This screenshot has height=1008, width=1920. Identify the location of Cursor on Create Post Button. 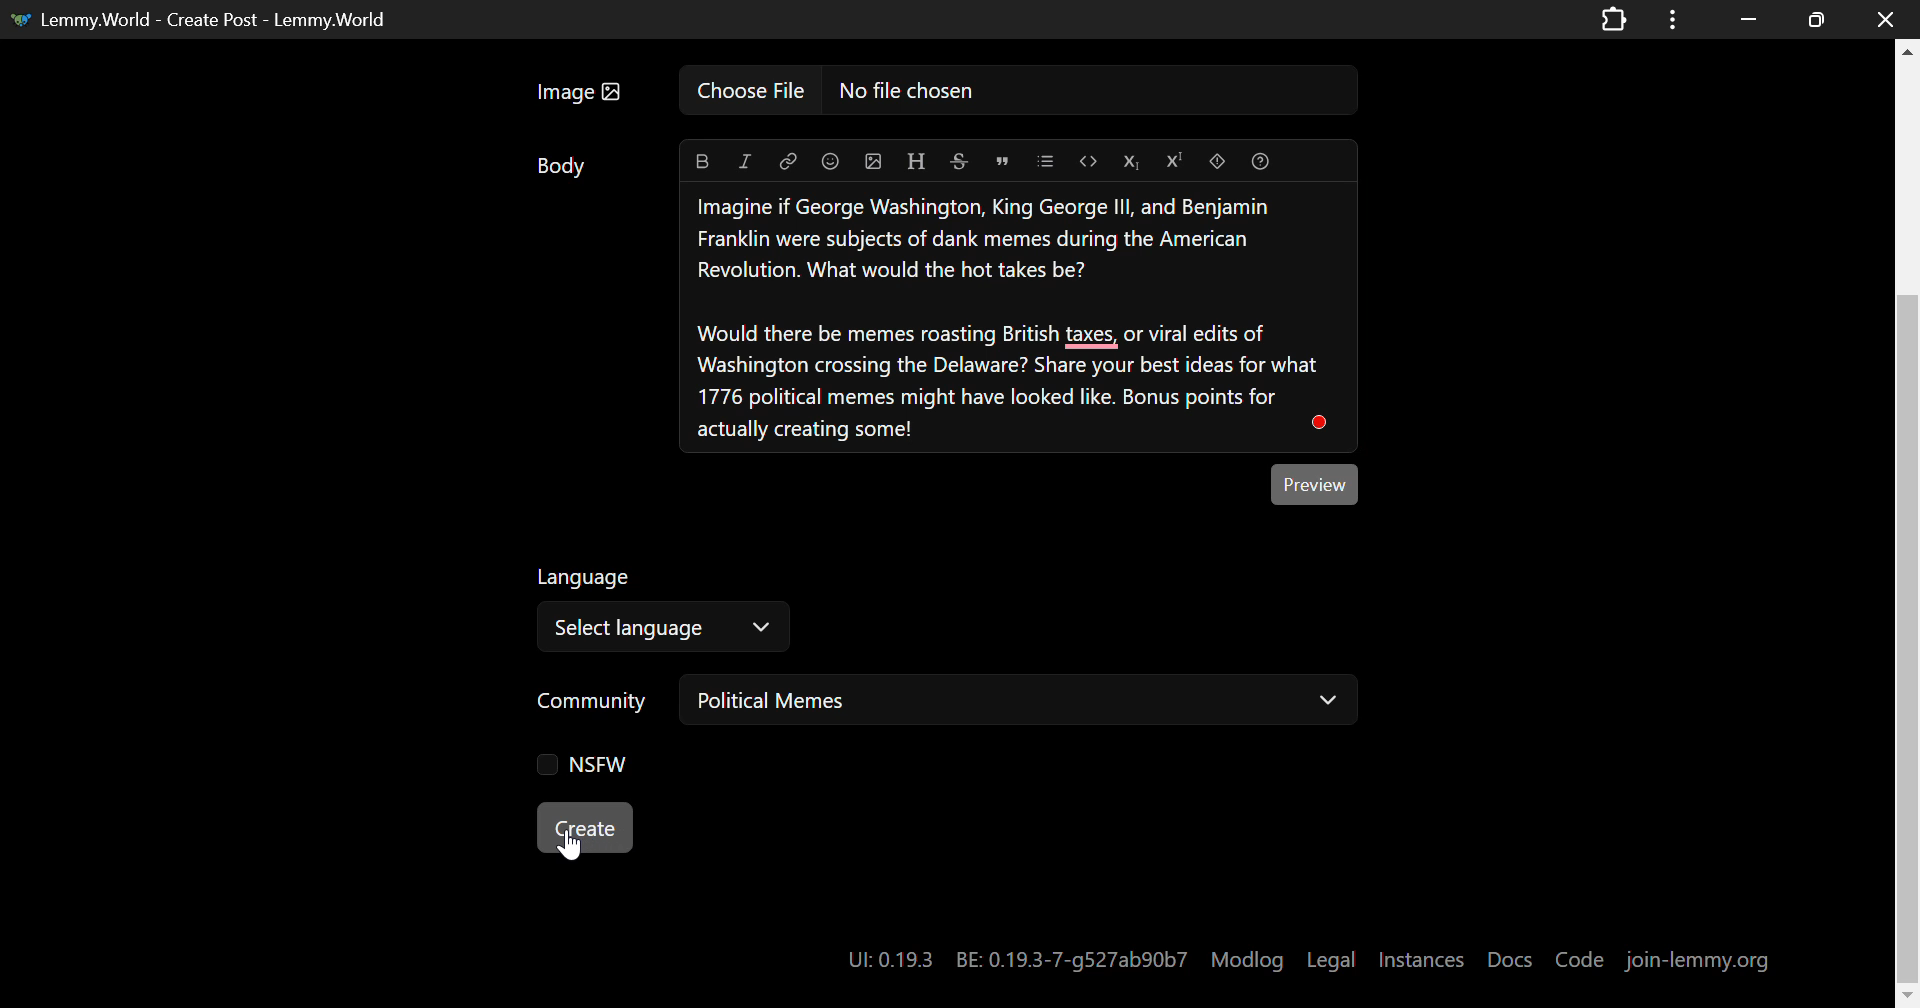
(572, 843).